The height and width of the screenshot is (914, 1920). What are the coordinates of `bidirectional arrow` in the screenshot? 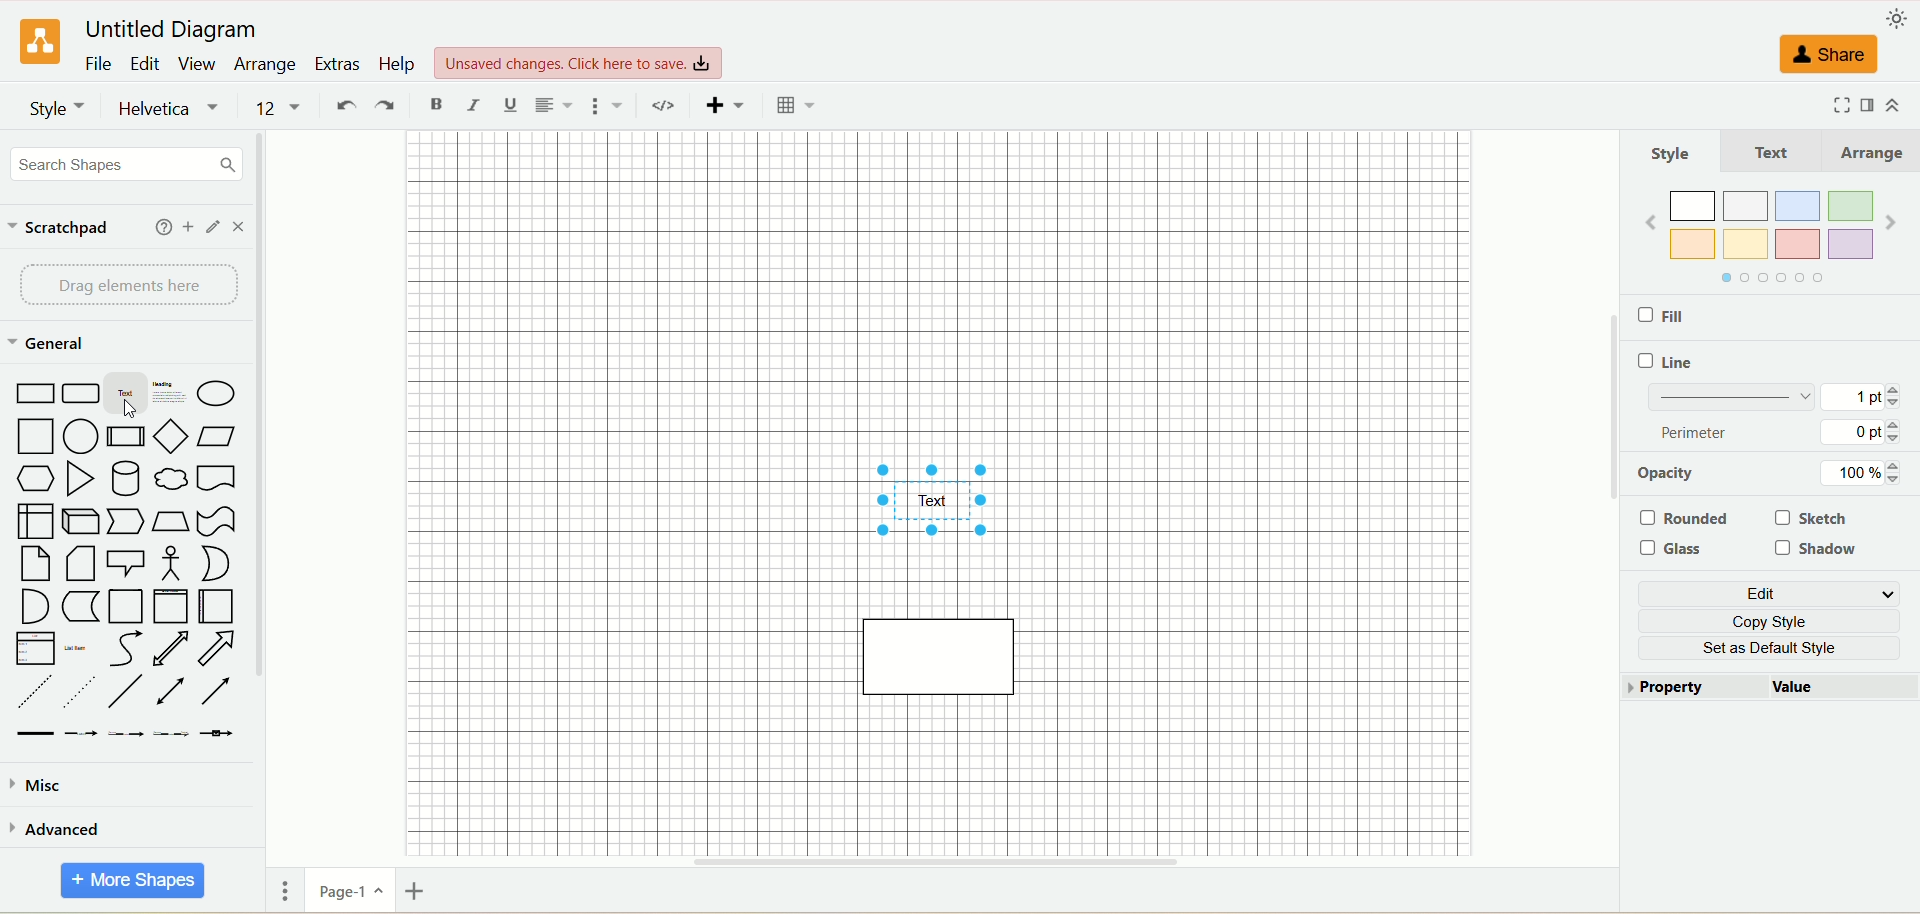 It's located at (174, 648).